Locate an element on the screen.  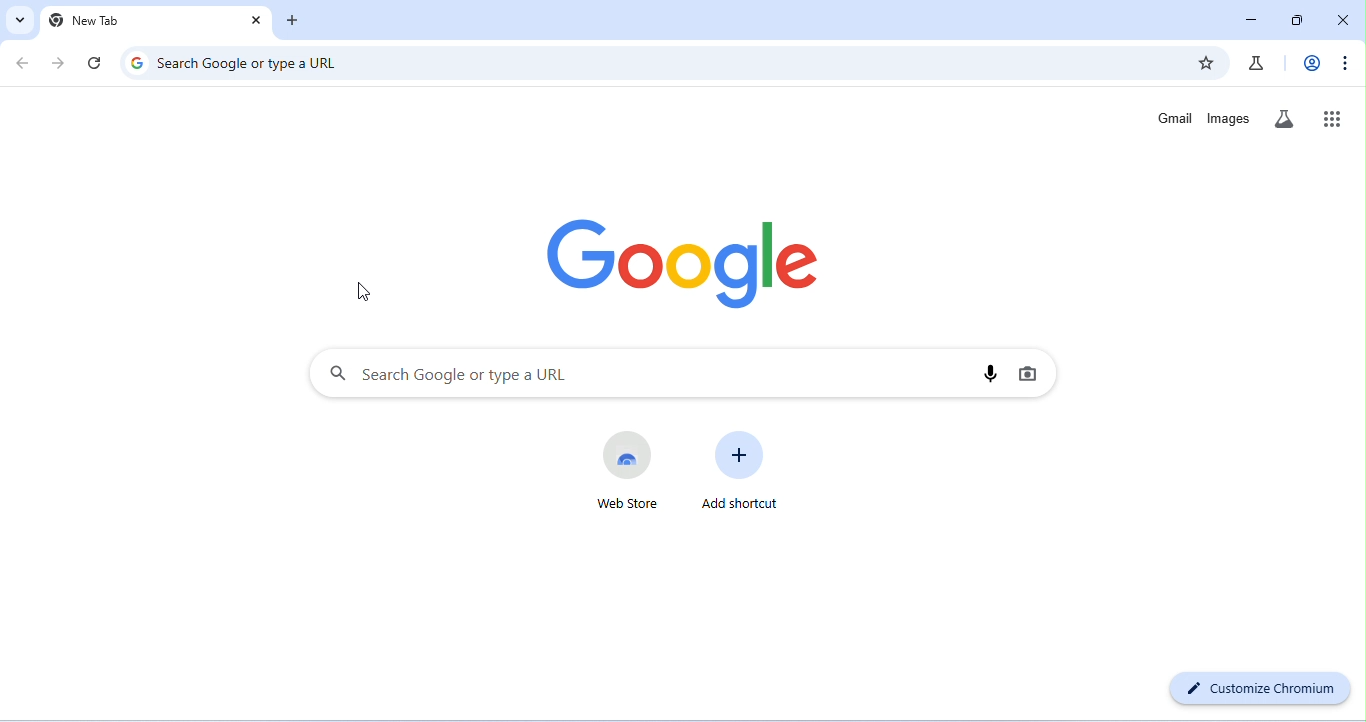
maximize is located at coordinates (1298, 20).